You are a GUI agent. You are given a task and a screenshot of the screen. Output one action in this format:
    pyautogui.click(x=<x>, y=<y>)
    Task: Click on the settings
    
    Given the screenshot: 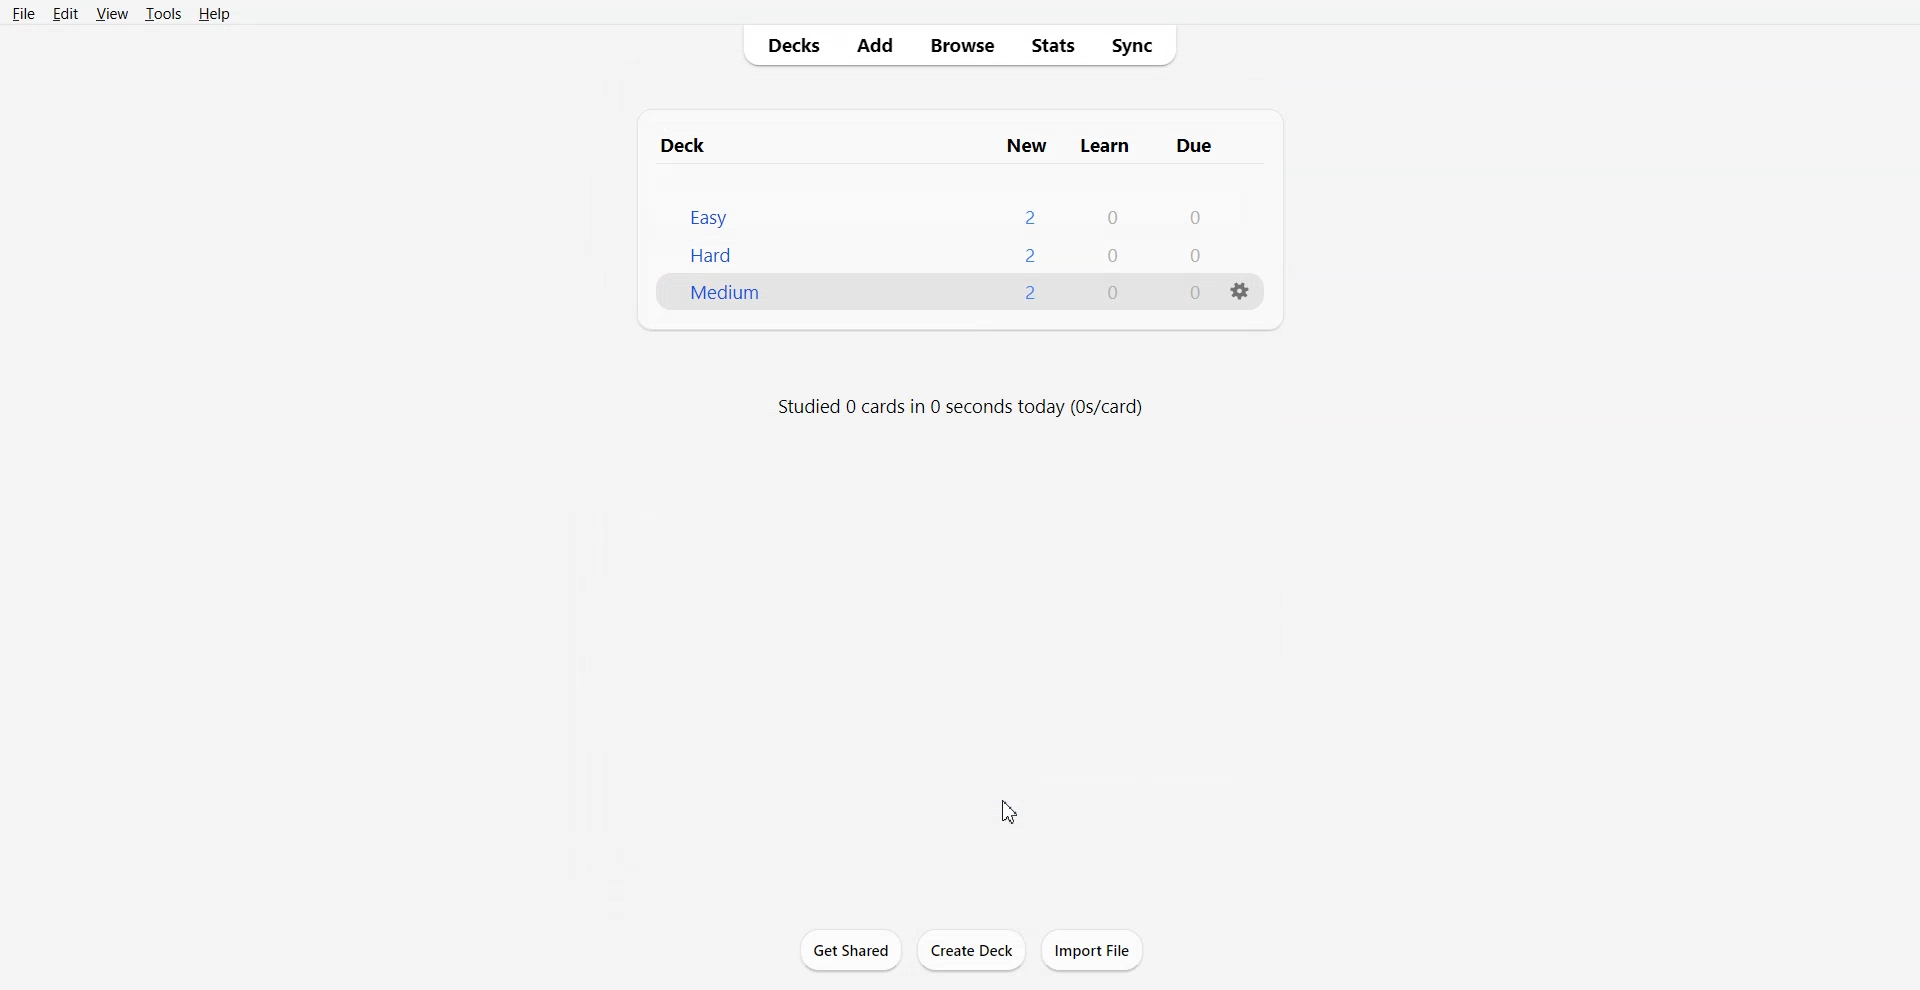 What is the action you would take?
    pyautogui.click(x=1245, y=299)
    